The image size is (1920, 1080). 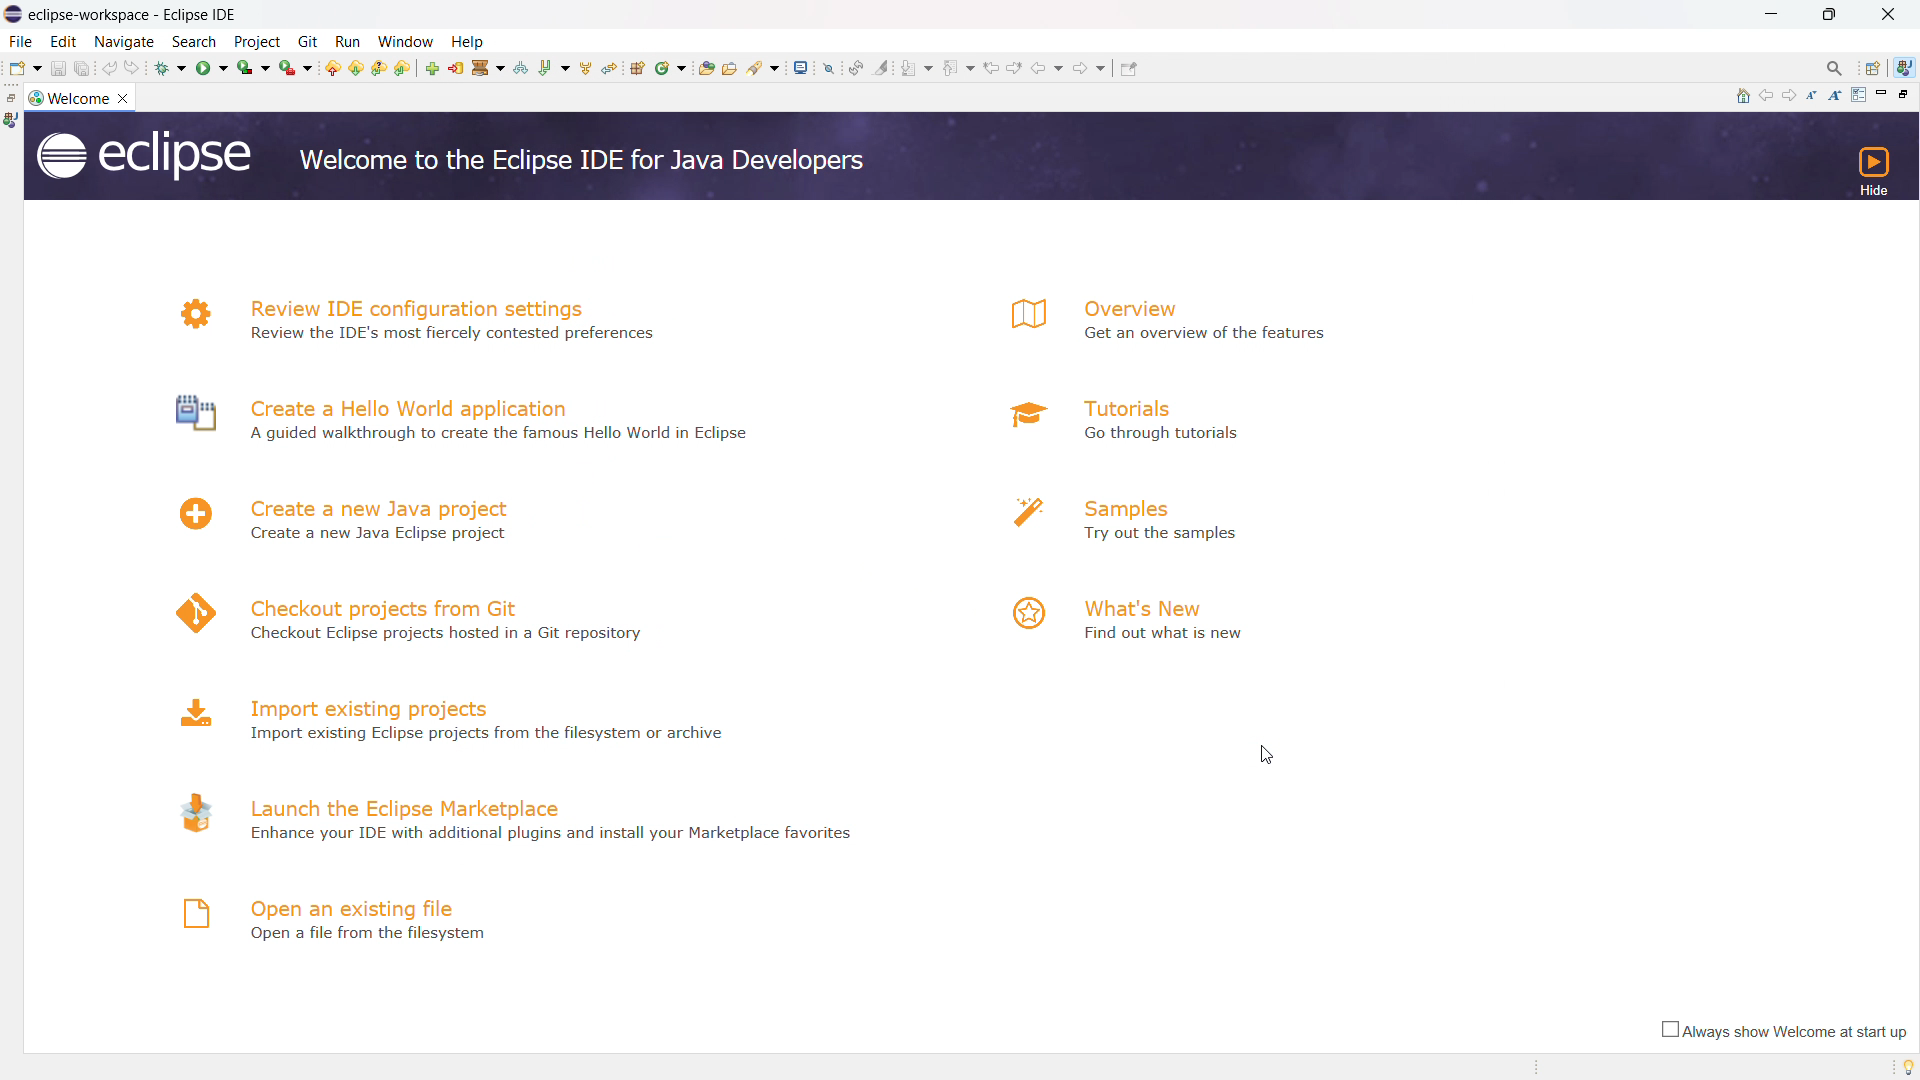 What do you see at coordinates (110, 68) in the screenshot?
I see `undo` at bounding box center [110, 68].